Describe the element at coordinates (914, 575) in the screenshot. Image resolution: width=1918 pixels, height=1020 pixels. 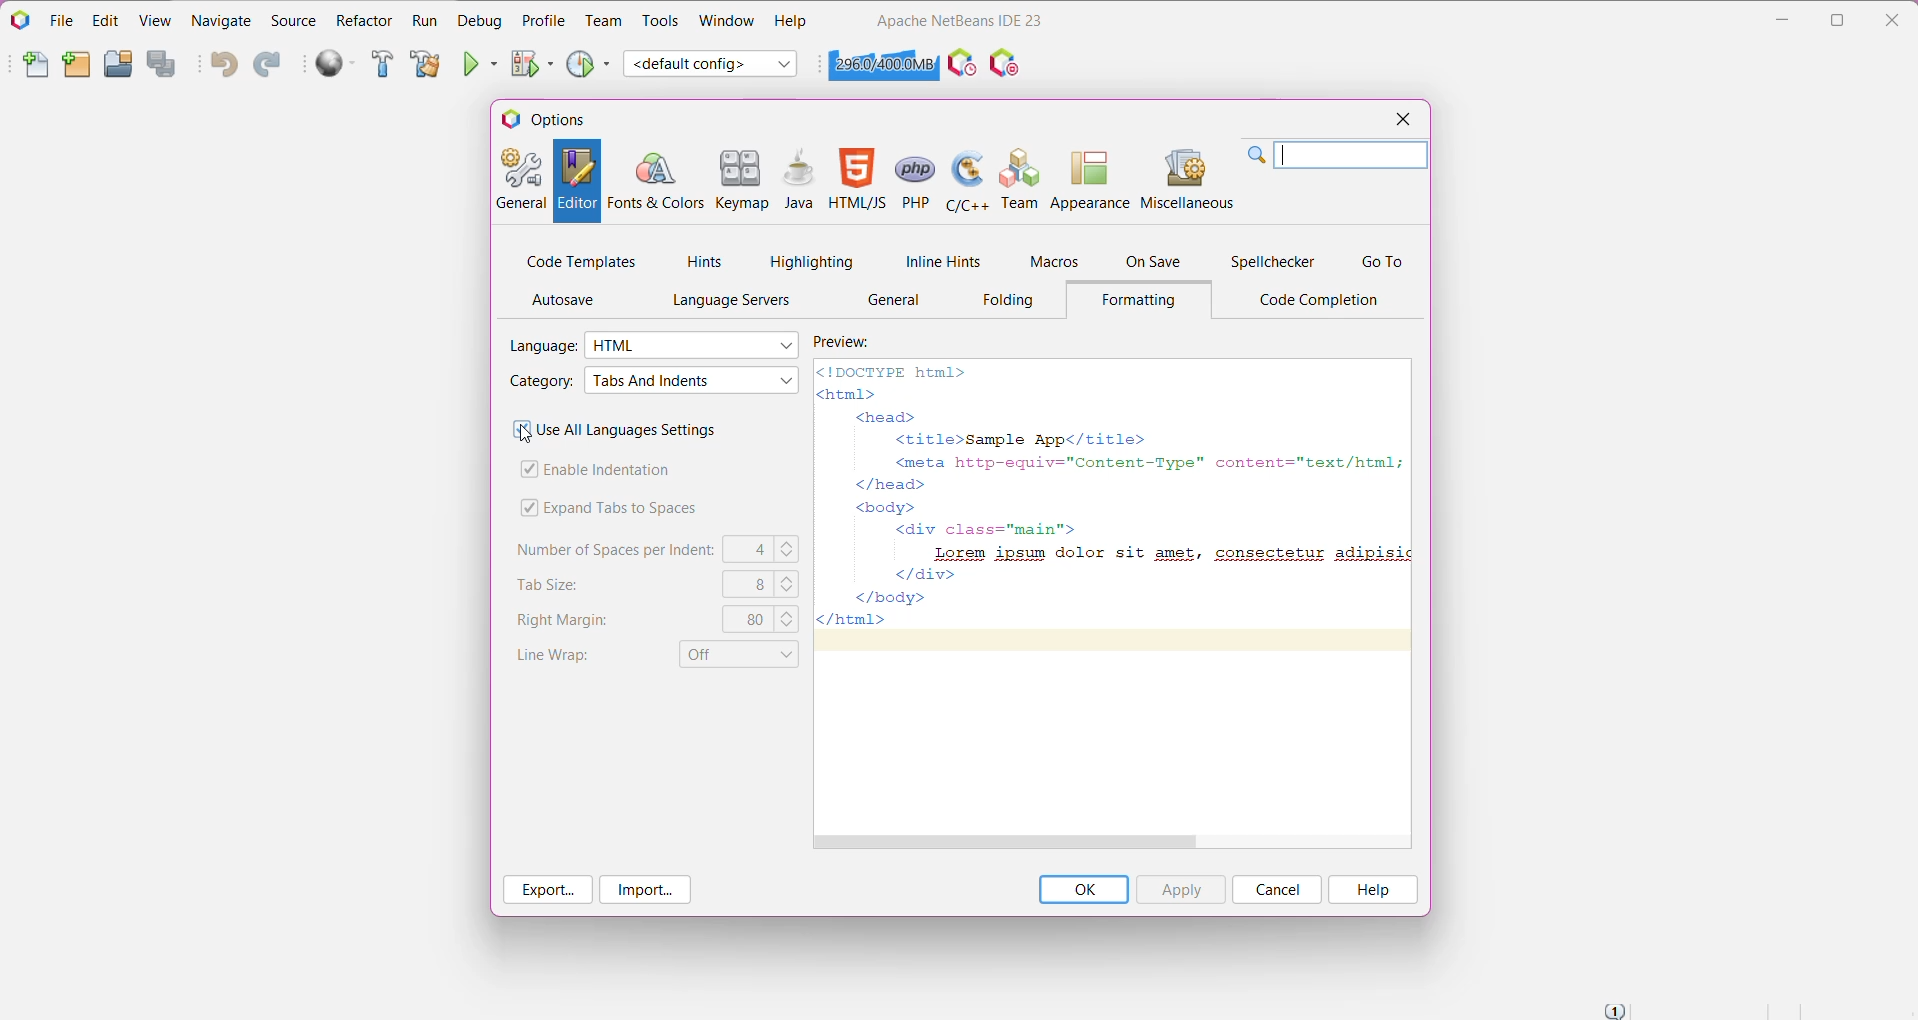
I see `</div>` at that location.